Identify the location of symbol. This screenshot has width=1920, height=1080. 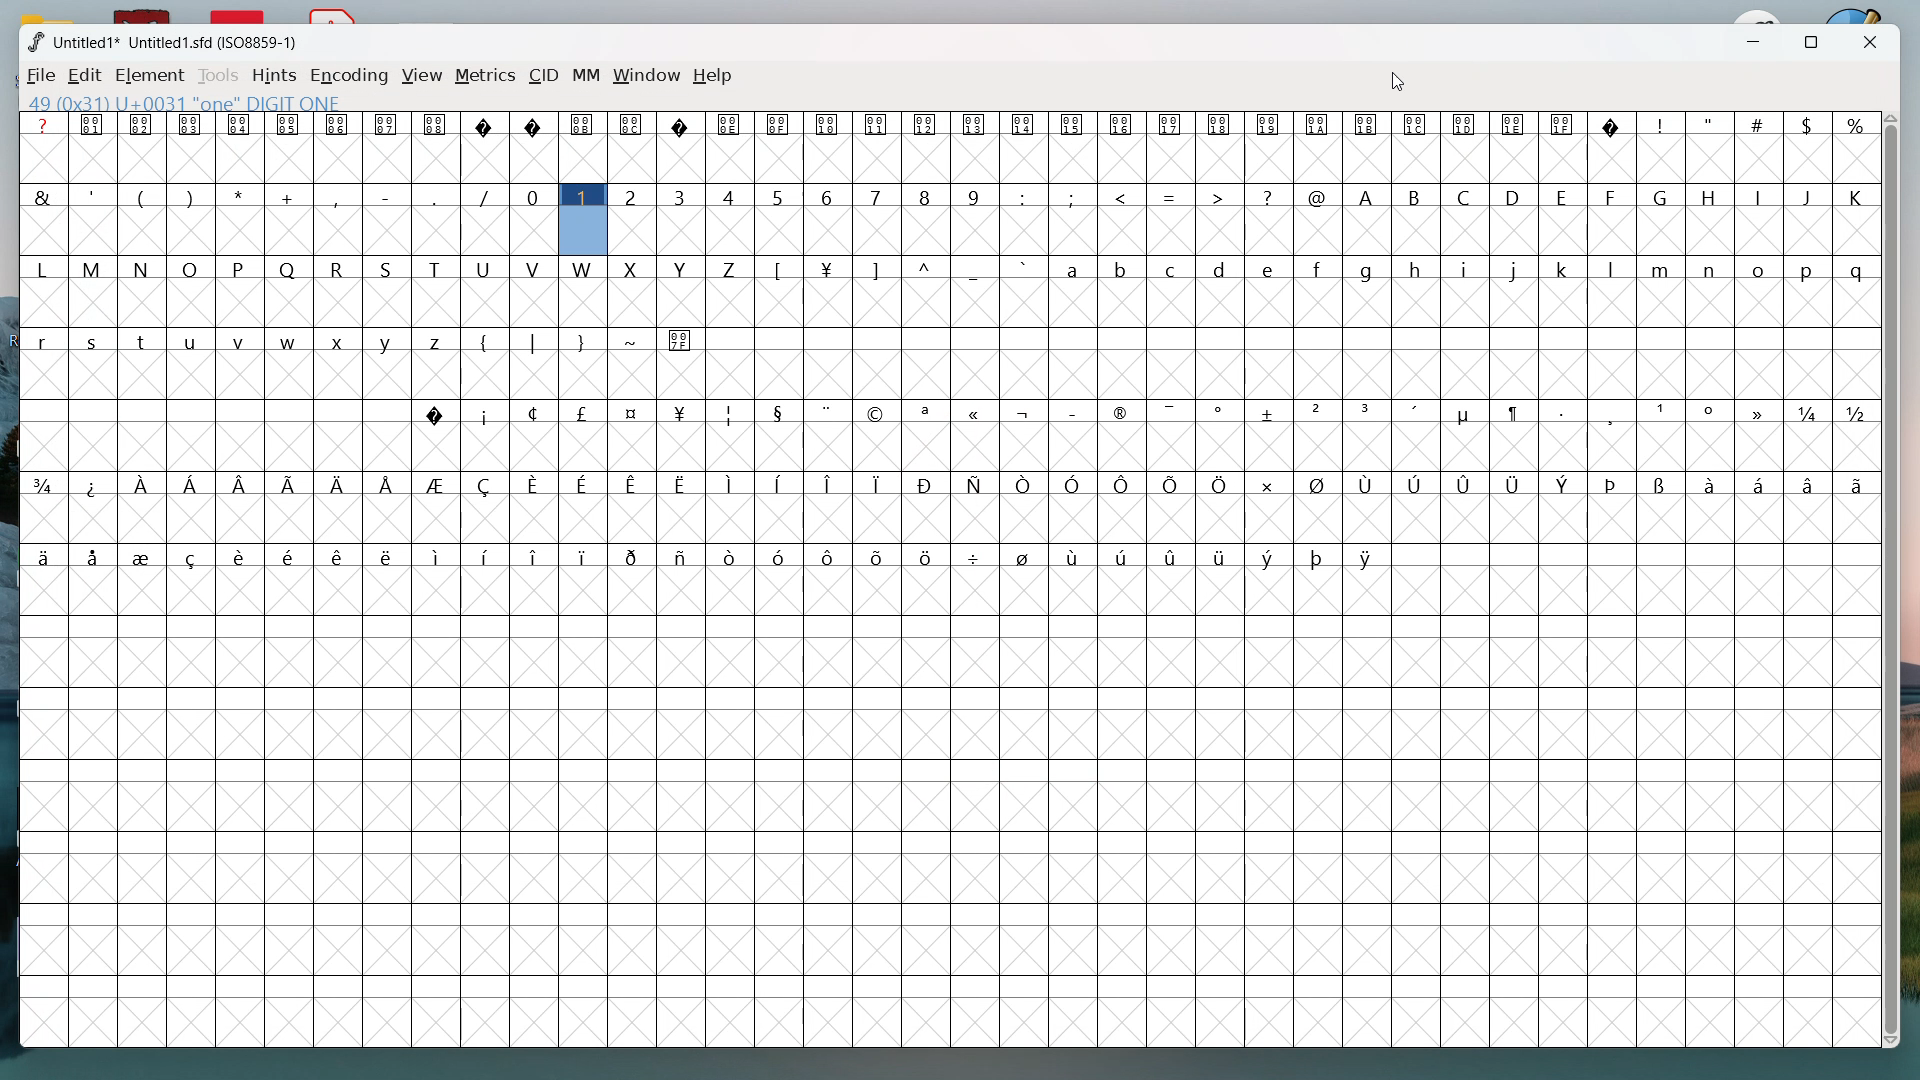
(1367, 557).